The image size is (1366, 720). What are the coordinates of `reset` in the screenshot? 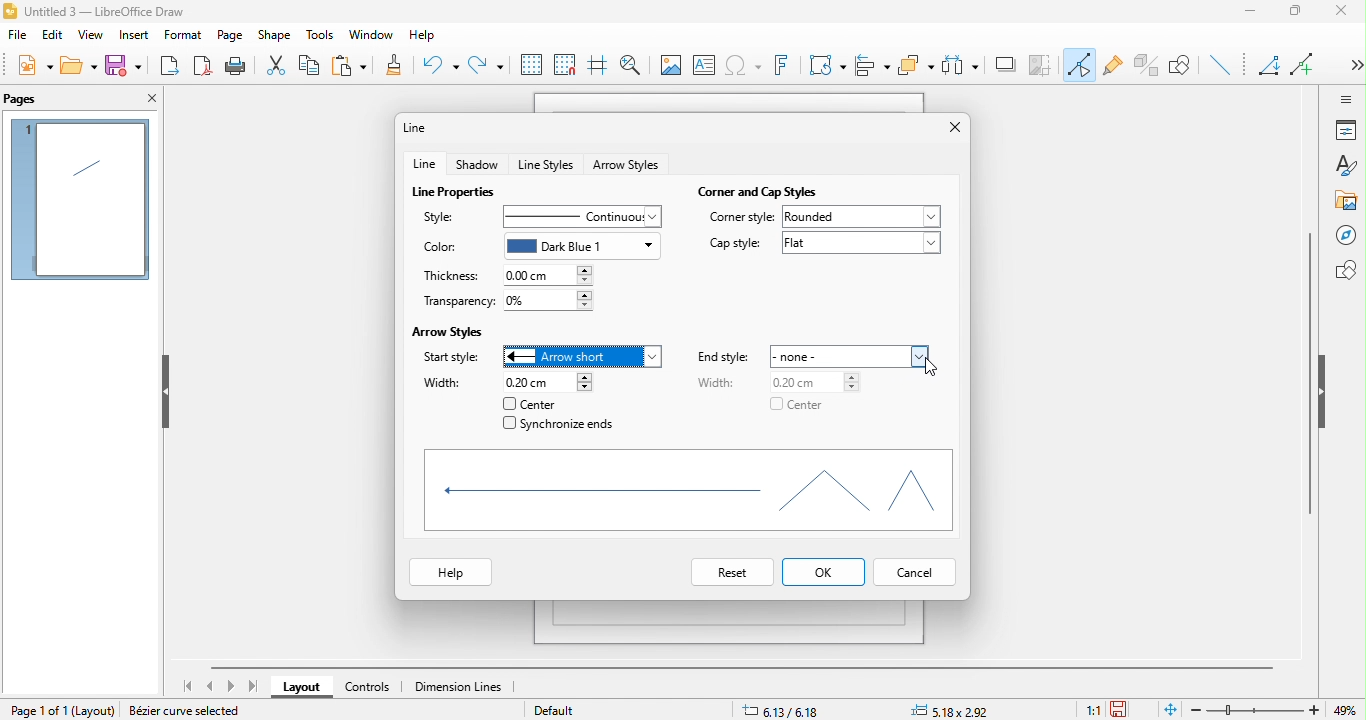 It's located at (728, 573).